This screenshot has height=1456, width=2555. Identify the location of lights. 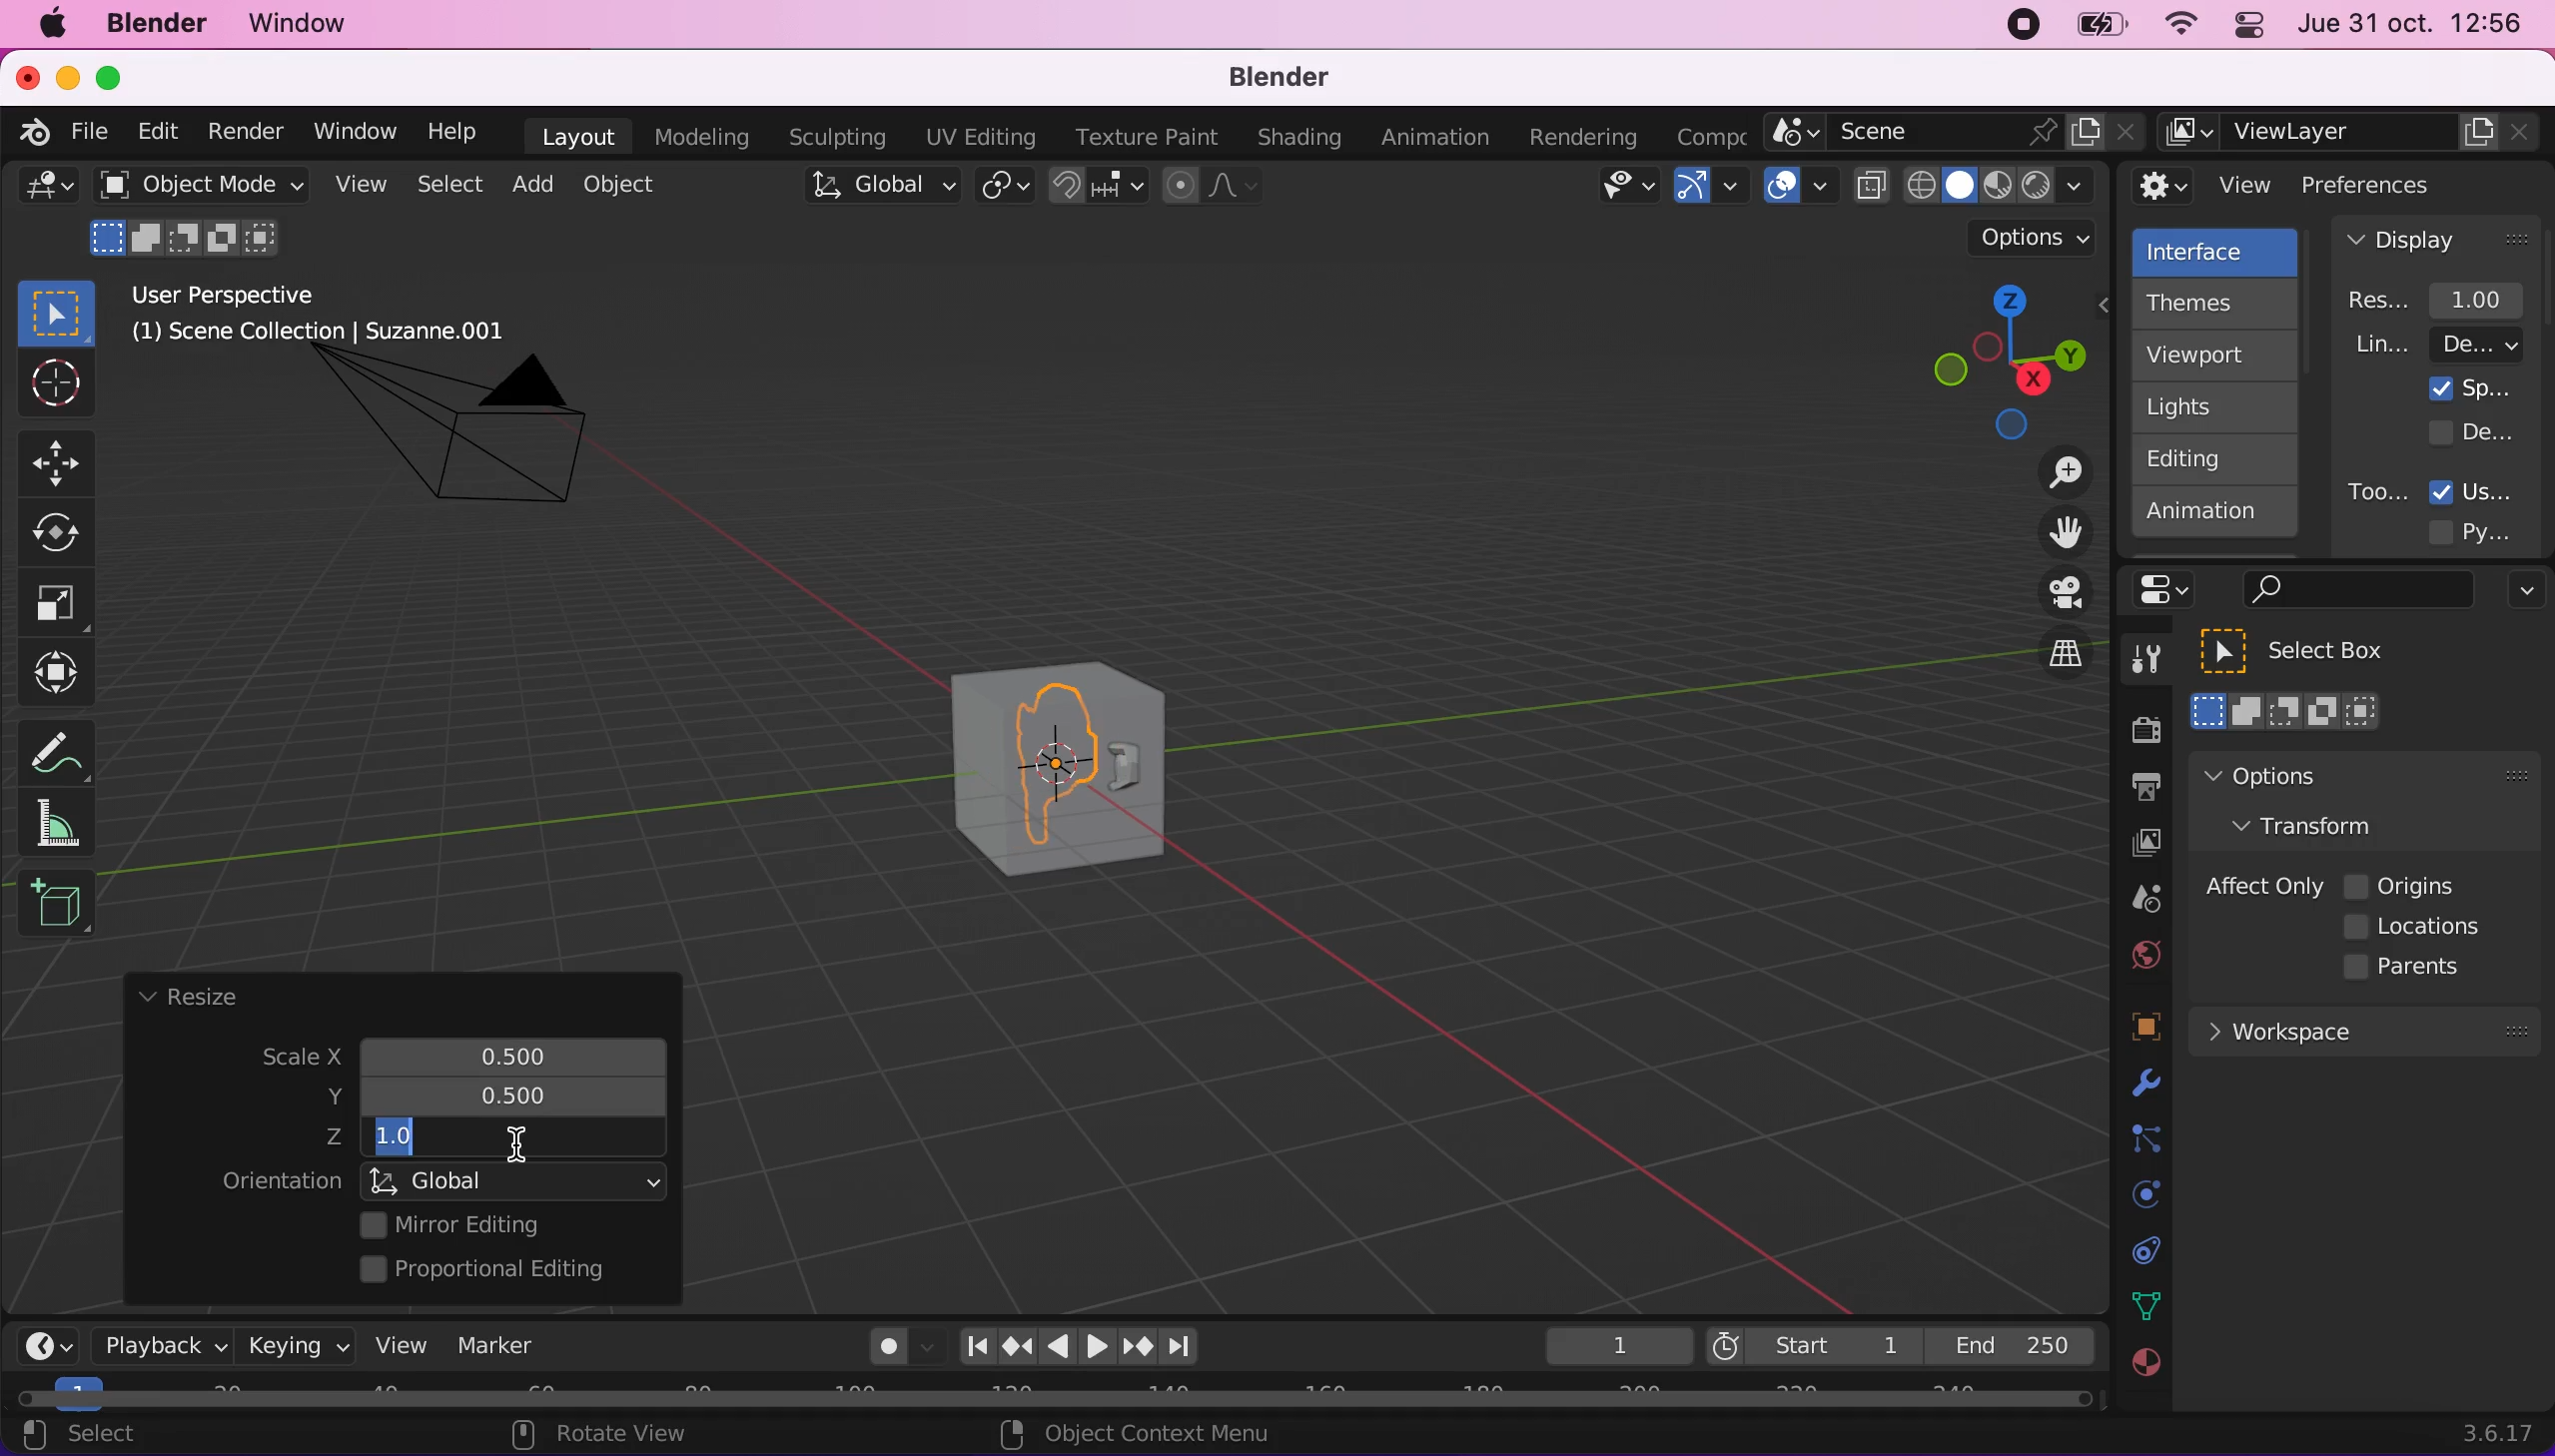
(2220, 408).